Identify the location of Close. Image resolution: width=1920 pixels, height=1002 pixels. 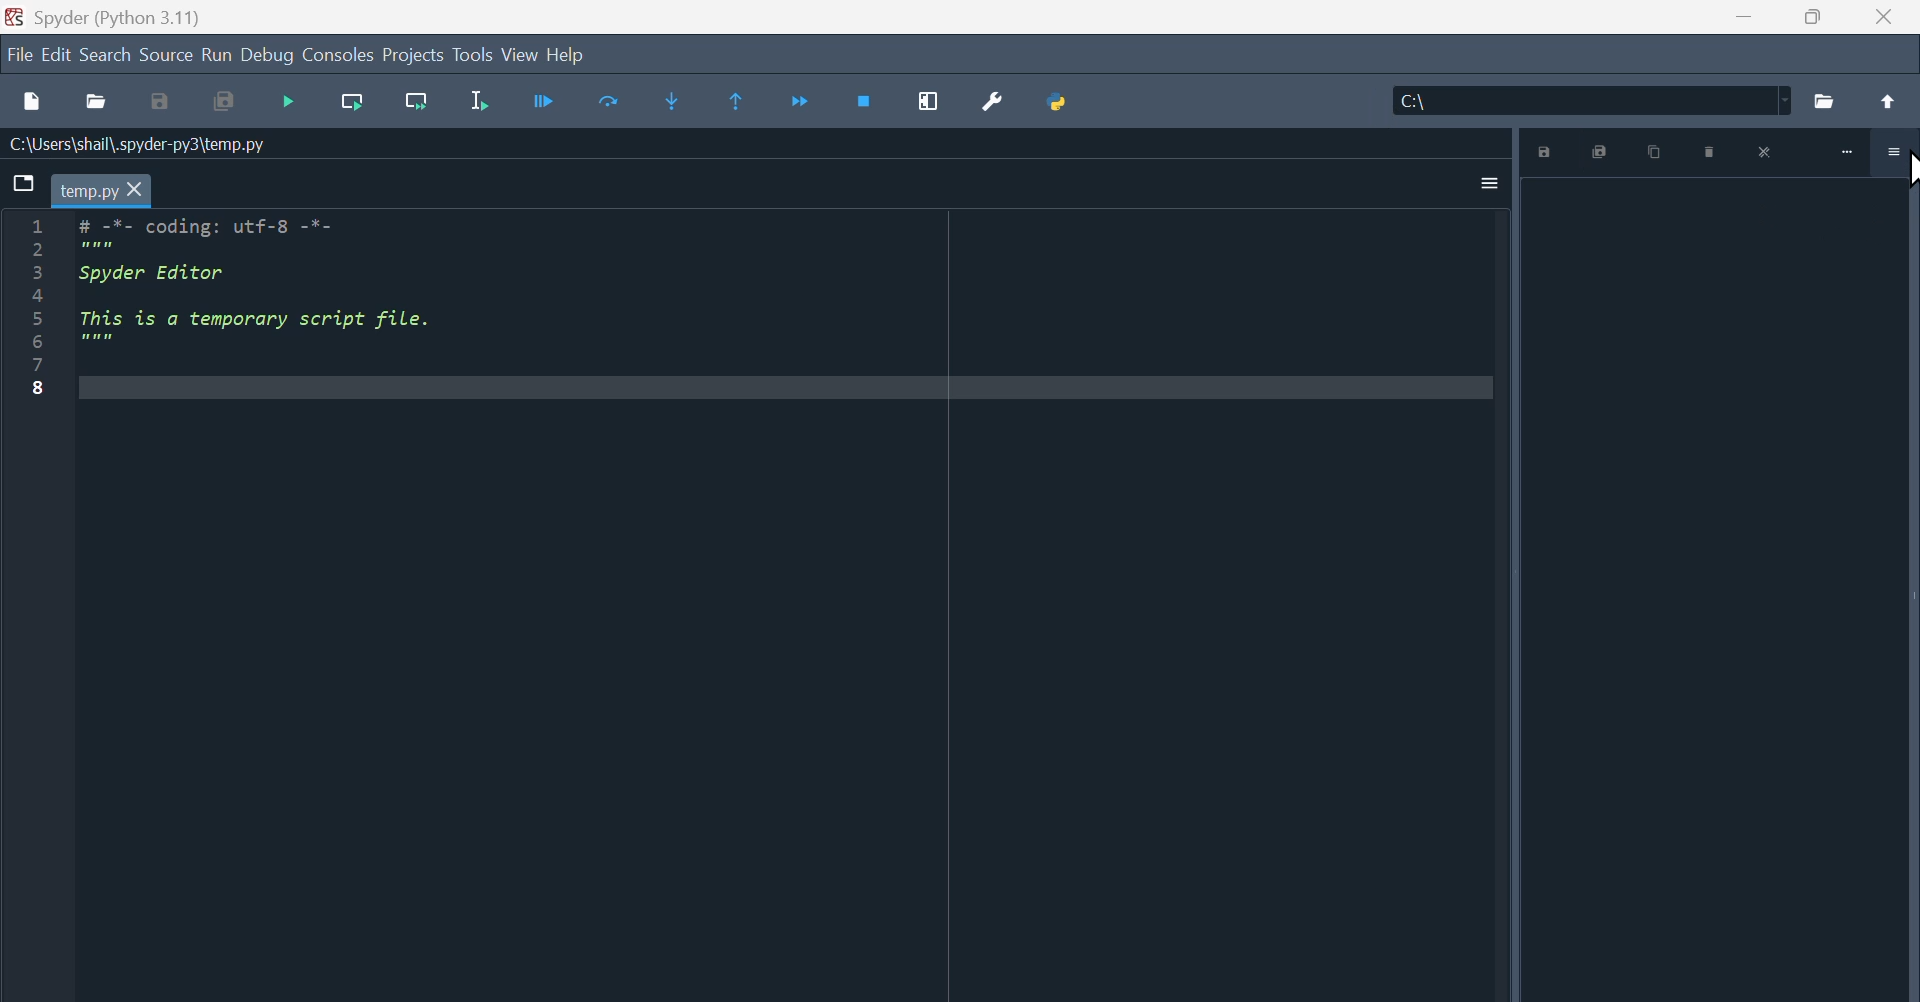
(1888, 14).